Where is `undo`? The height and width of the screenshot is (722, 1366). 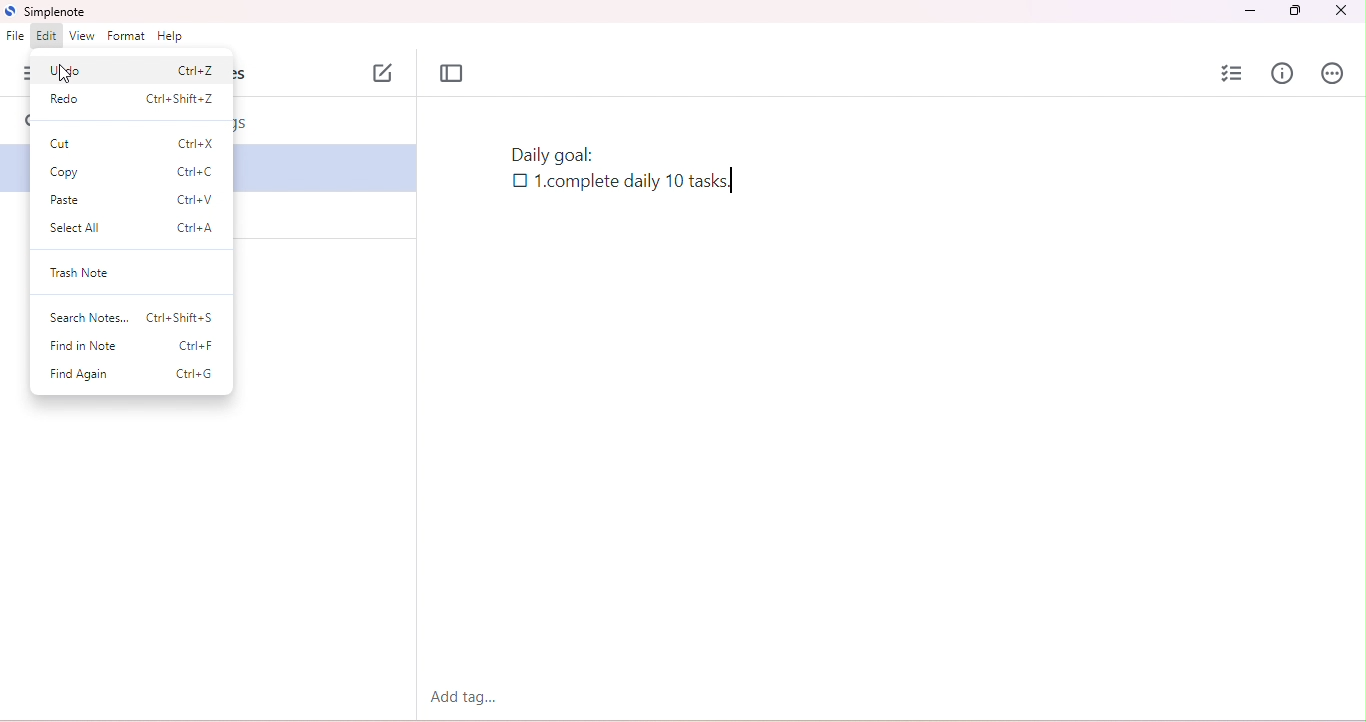
undo is located at coordinates (131, 72).